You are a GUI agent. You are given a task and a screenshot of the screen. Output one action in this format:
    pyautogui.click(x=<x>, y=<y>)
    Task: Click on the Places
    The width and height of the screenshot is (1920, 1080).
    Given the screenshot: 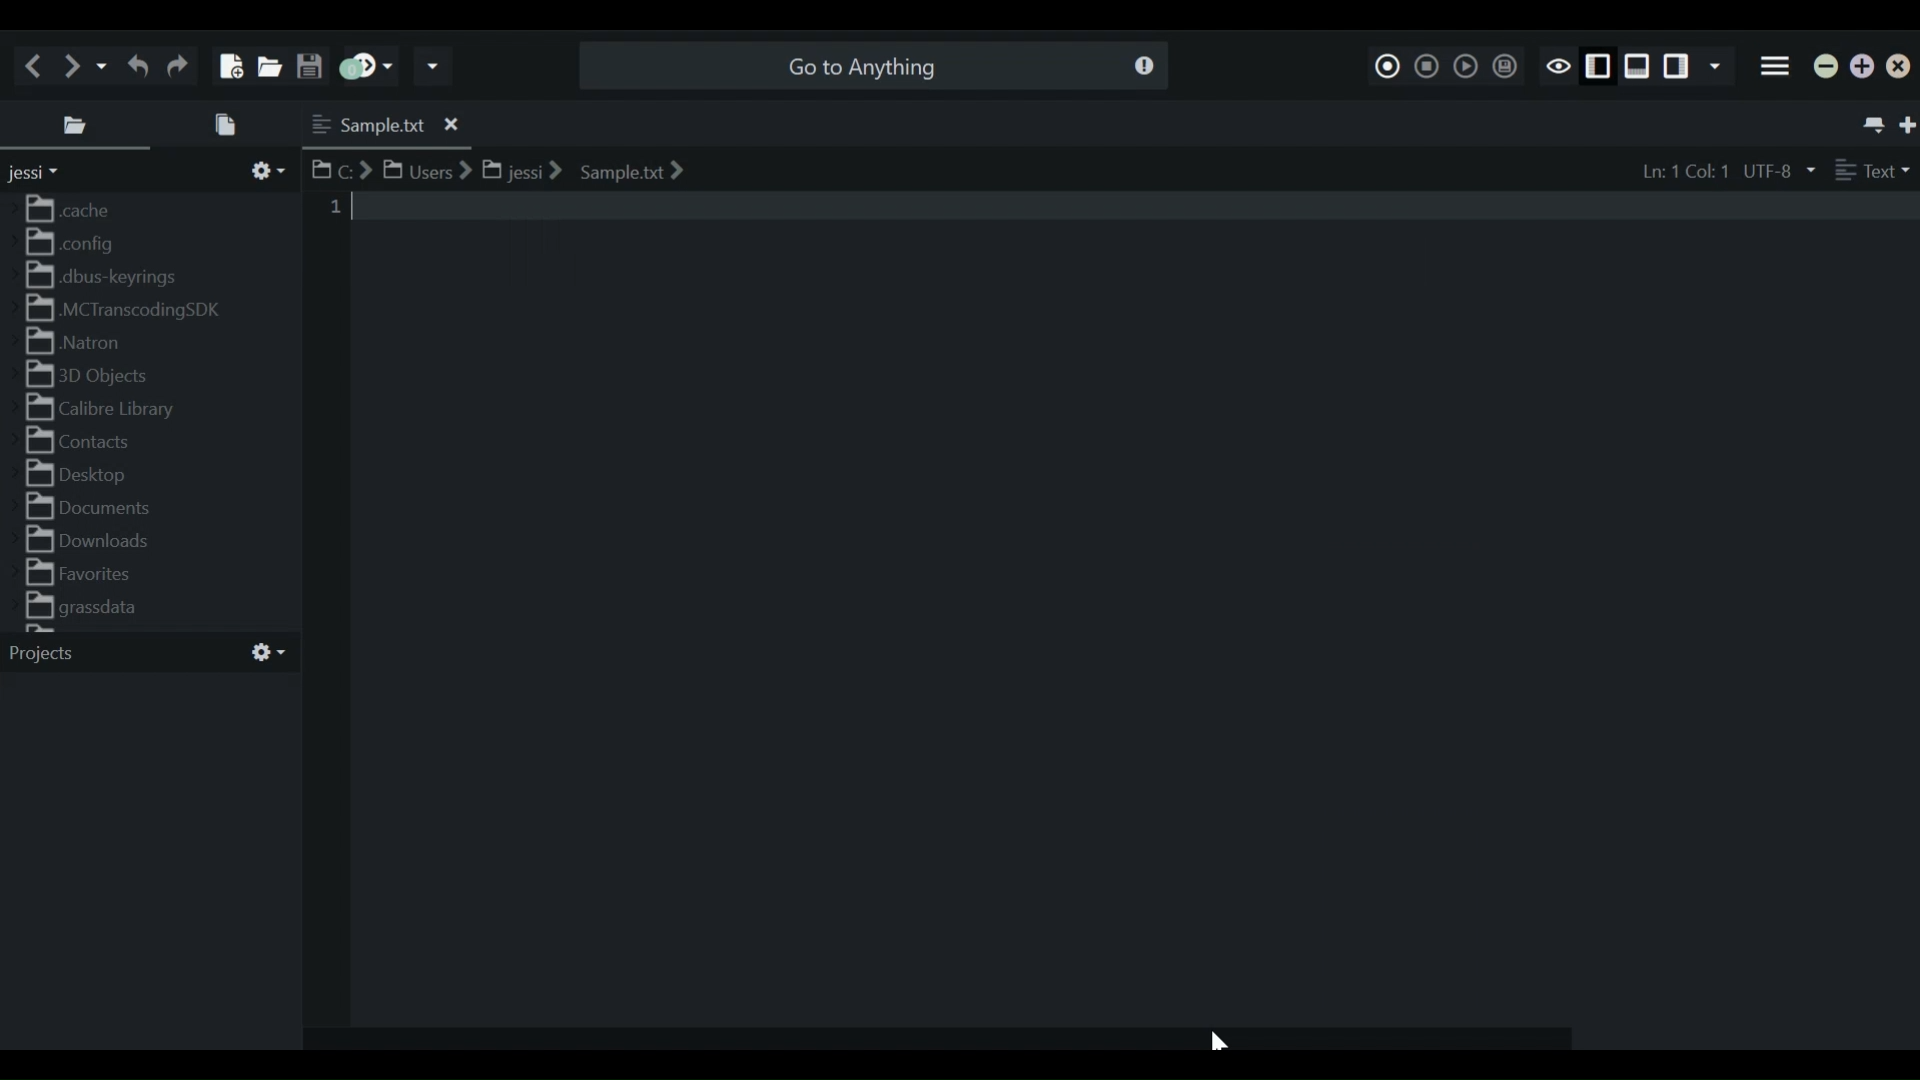 What is the action you would take?
    pyautogui.click(x=79, y=127)
    